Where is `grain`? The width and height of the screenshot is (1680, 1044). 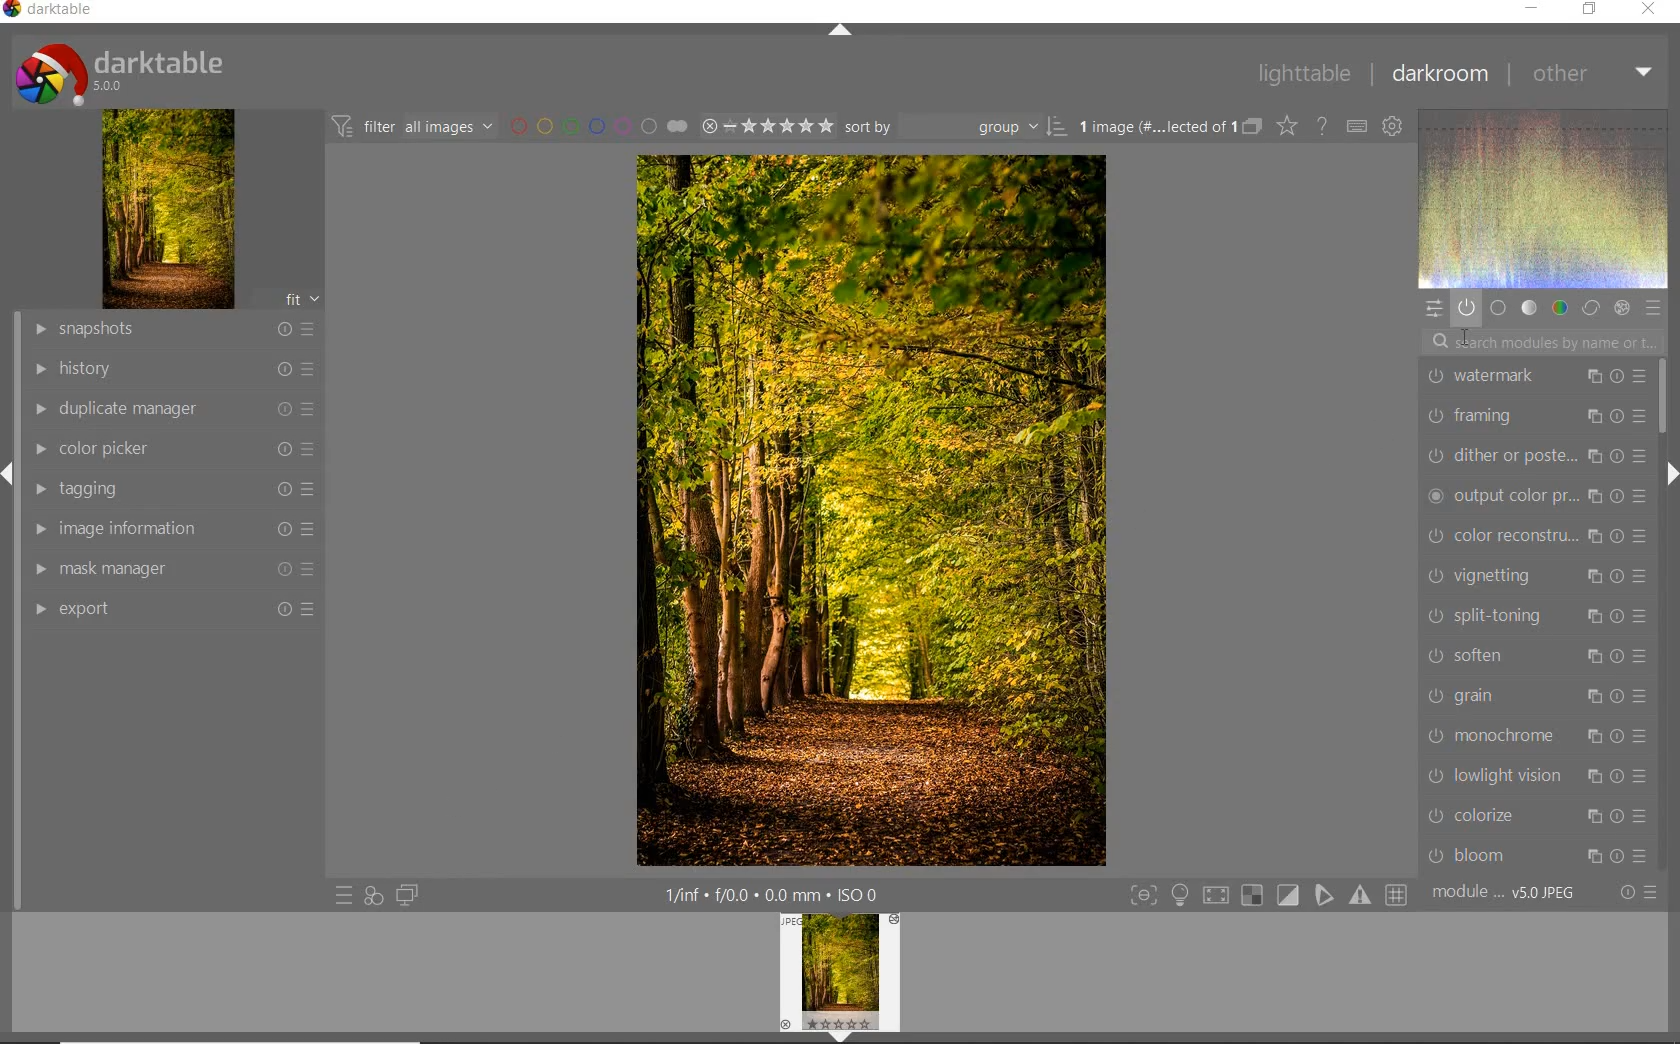 grain is located at coordinates (1536, 696).